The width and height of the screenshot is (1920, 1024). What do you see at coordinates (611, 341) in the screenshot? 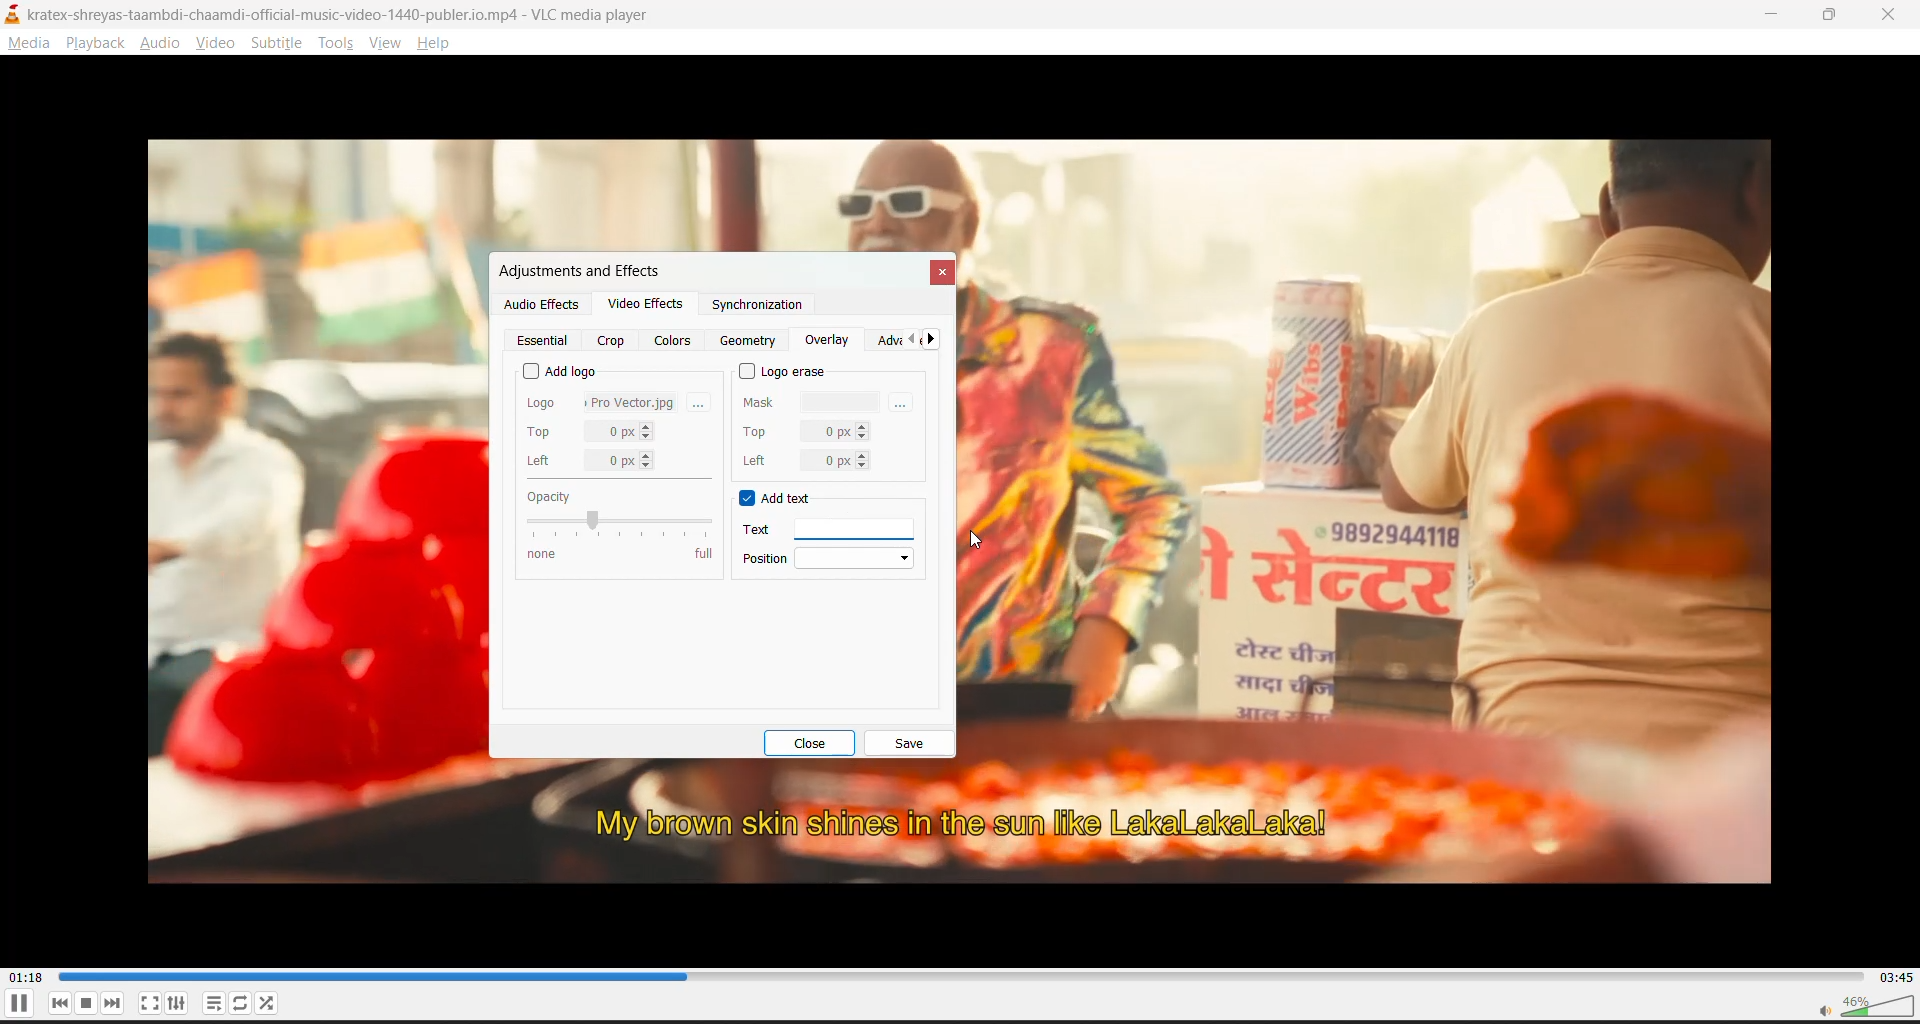
I see `crop` at bounding box center [611, 341].